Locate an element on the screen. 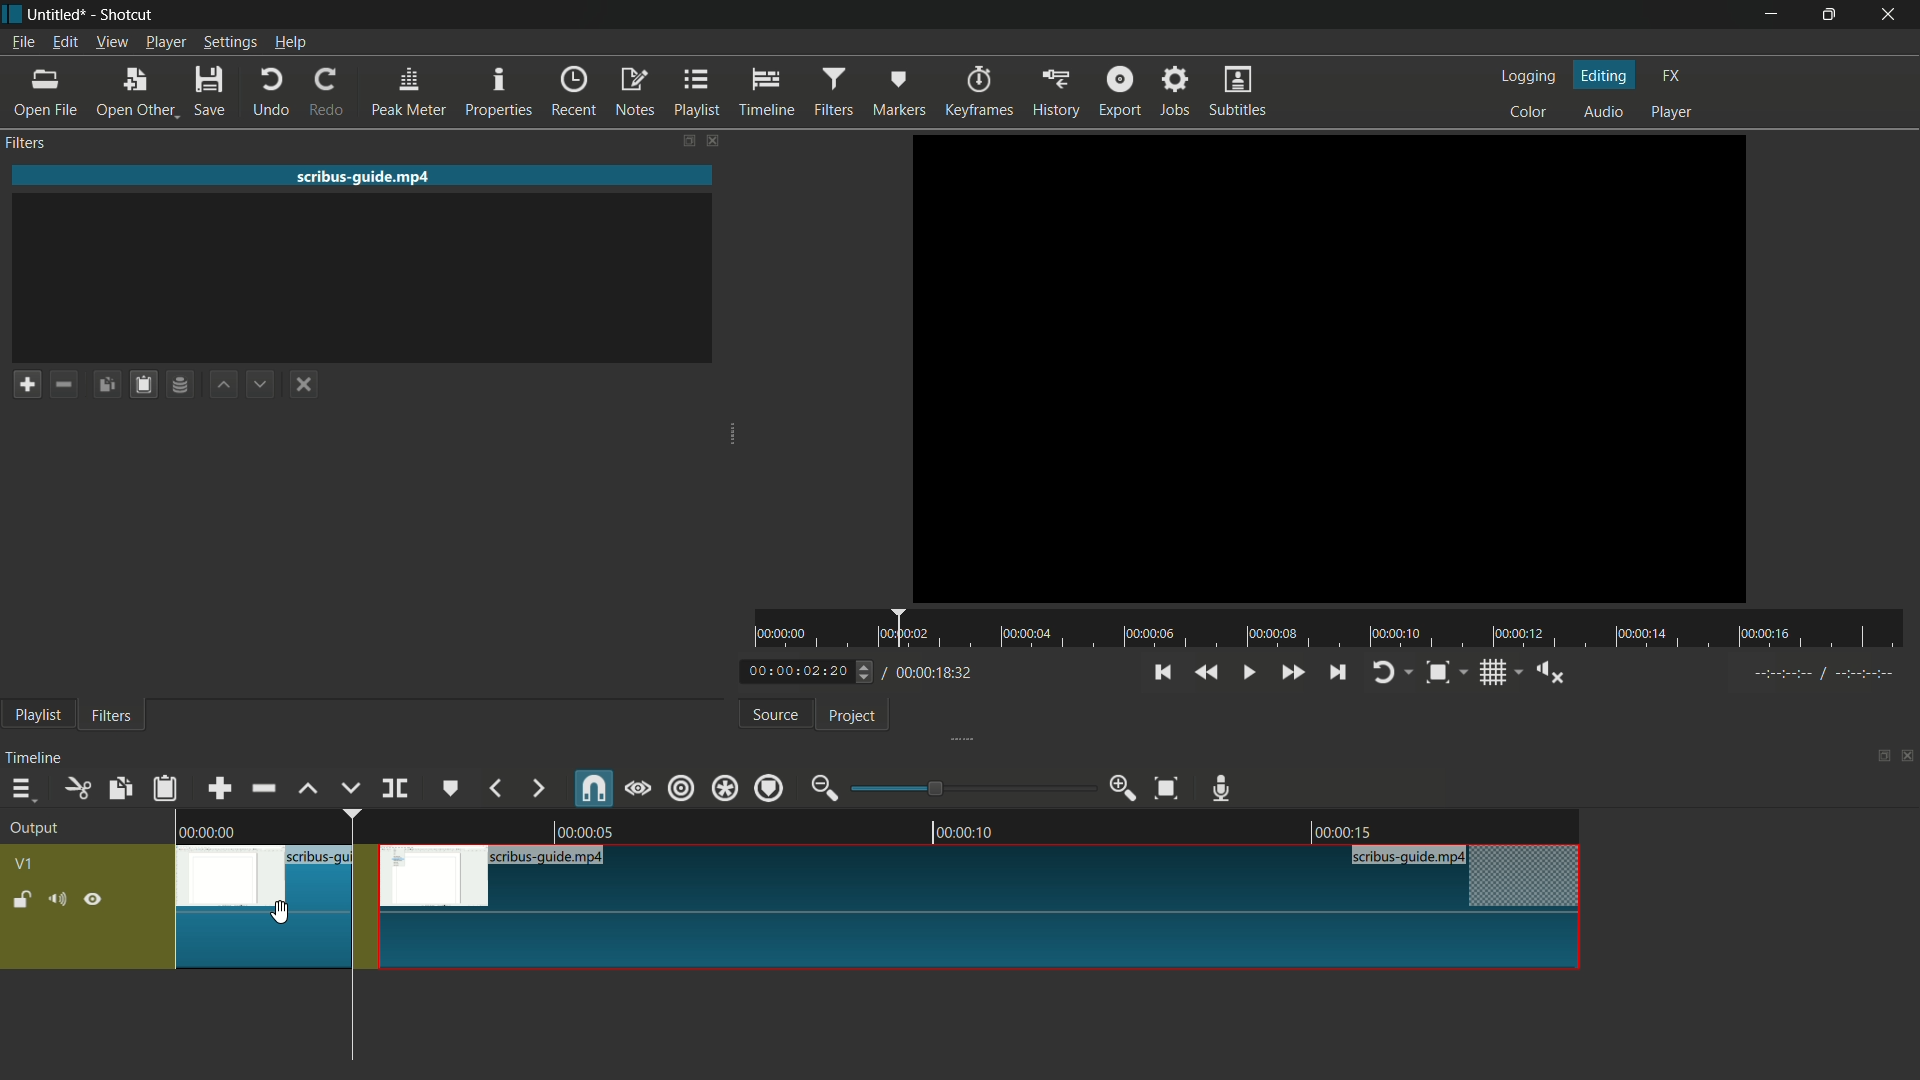 Image resolution: width=1920 pixels, height=1080 pixels. close filters is located at coordinates (711, 139).